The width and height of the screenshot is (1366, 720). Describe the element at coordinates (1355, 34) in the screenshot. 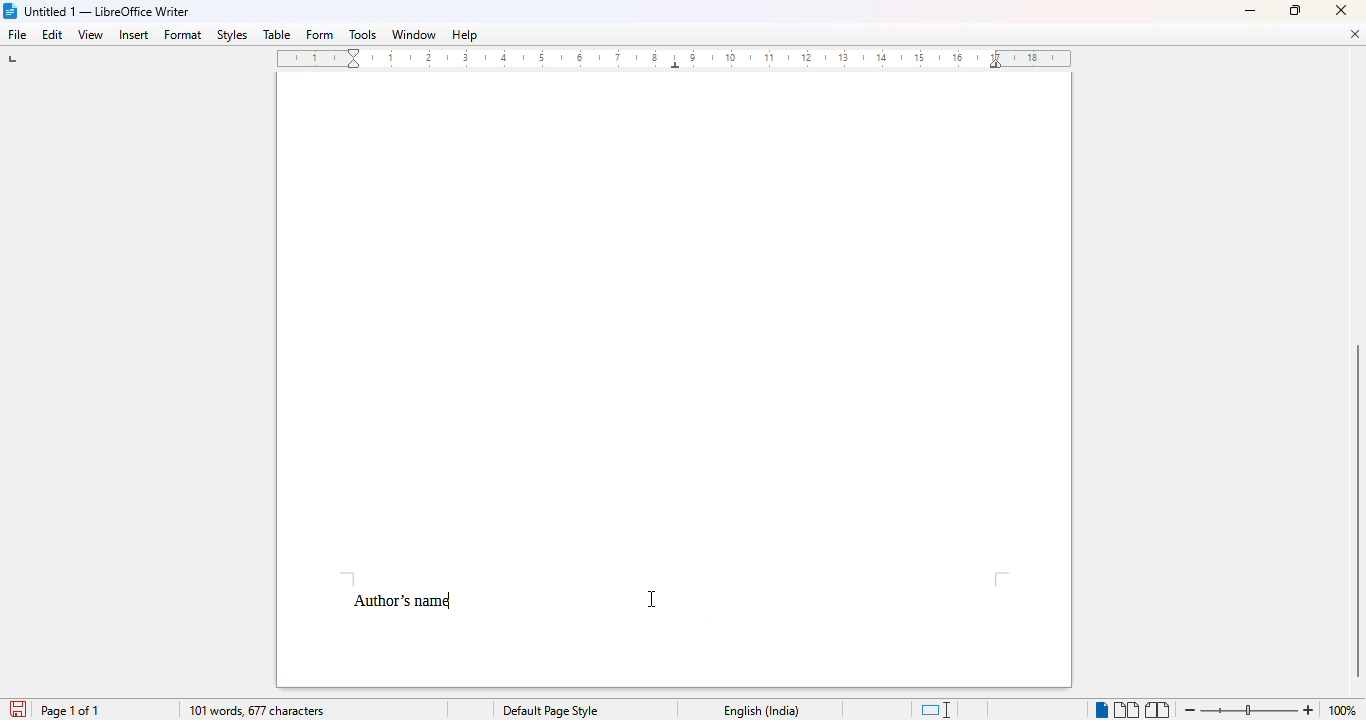

I see `close documemt` at that location.